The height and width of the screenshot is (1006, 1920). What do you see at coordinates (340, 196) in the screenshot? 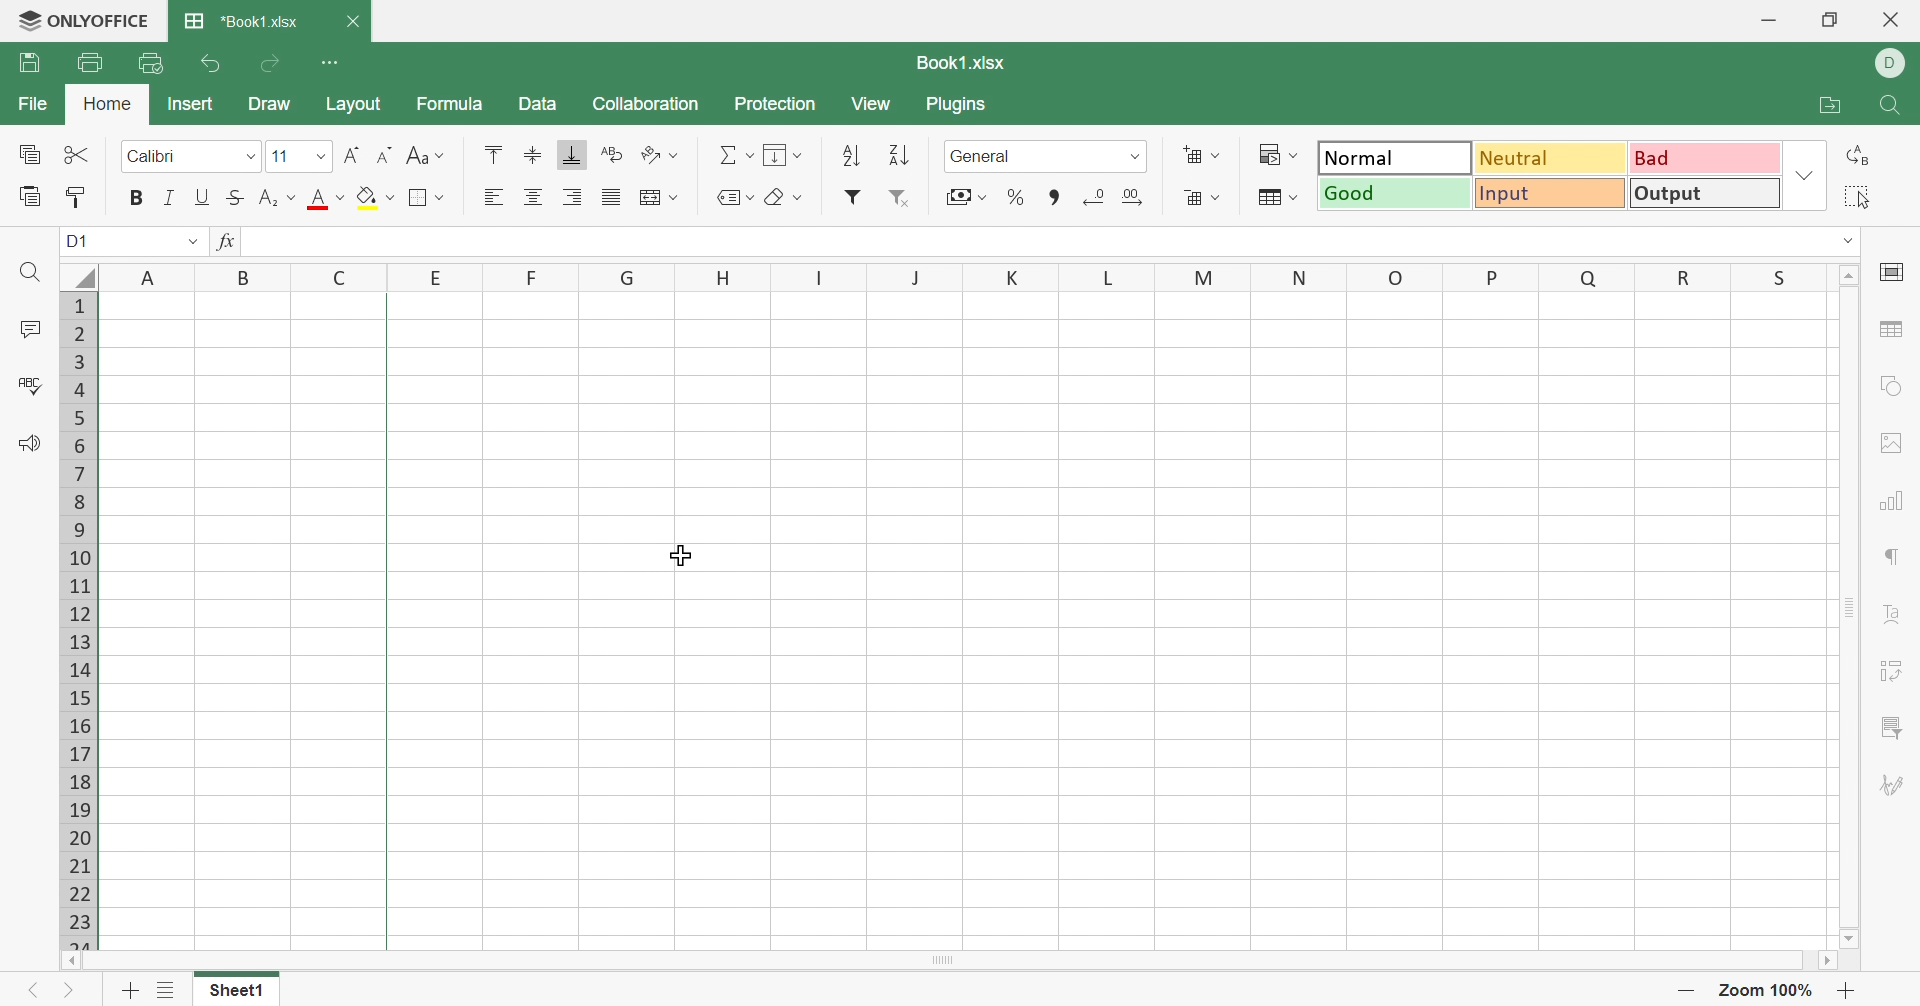
I see `Drop Down` at bounding box center [340, 196].